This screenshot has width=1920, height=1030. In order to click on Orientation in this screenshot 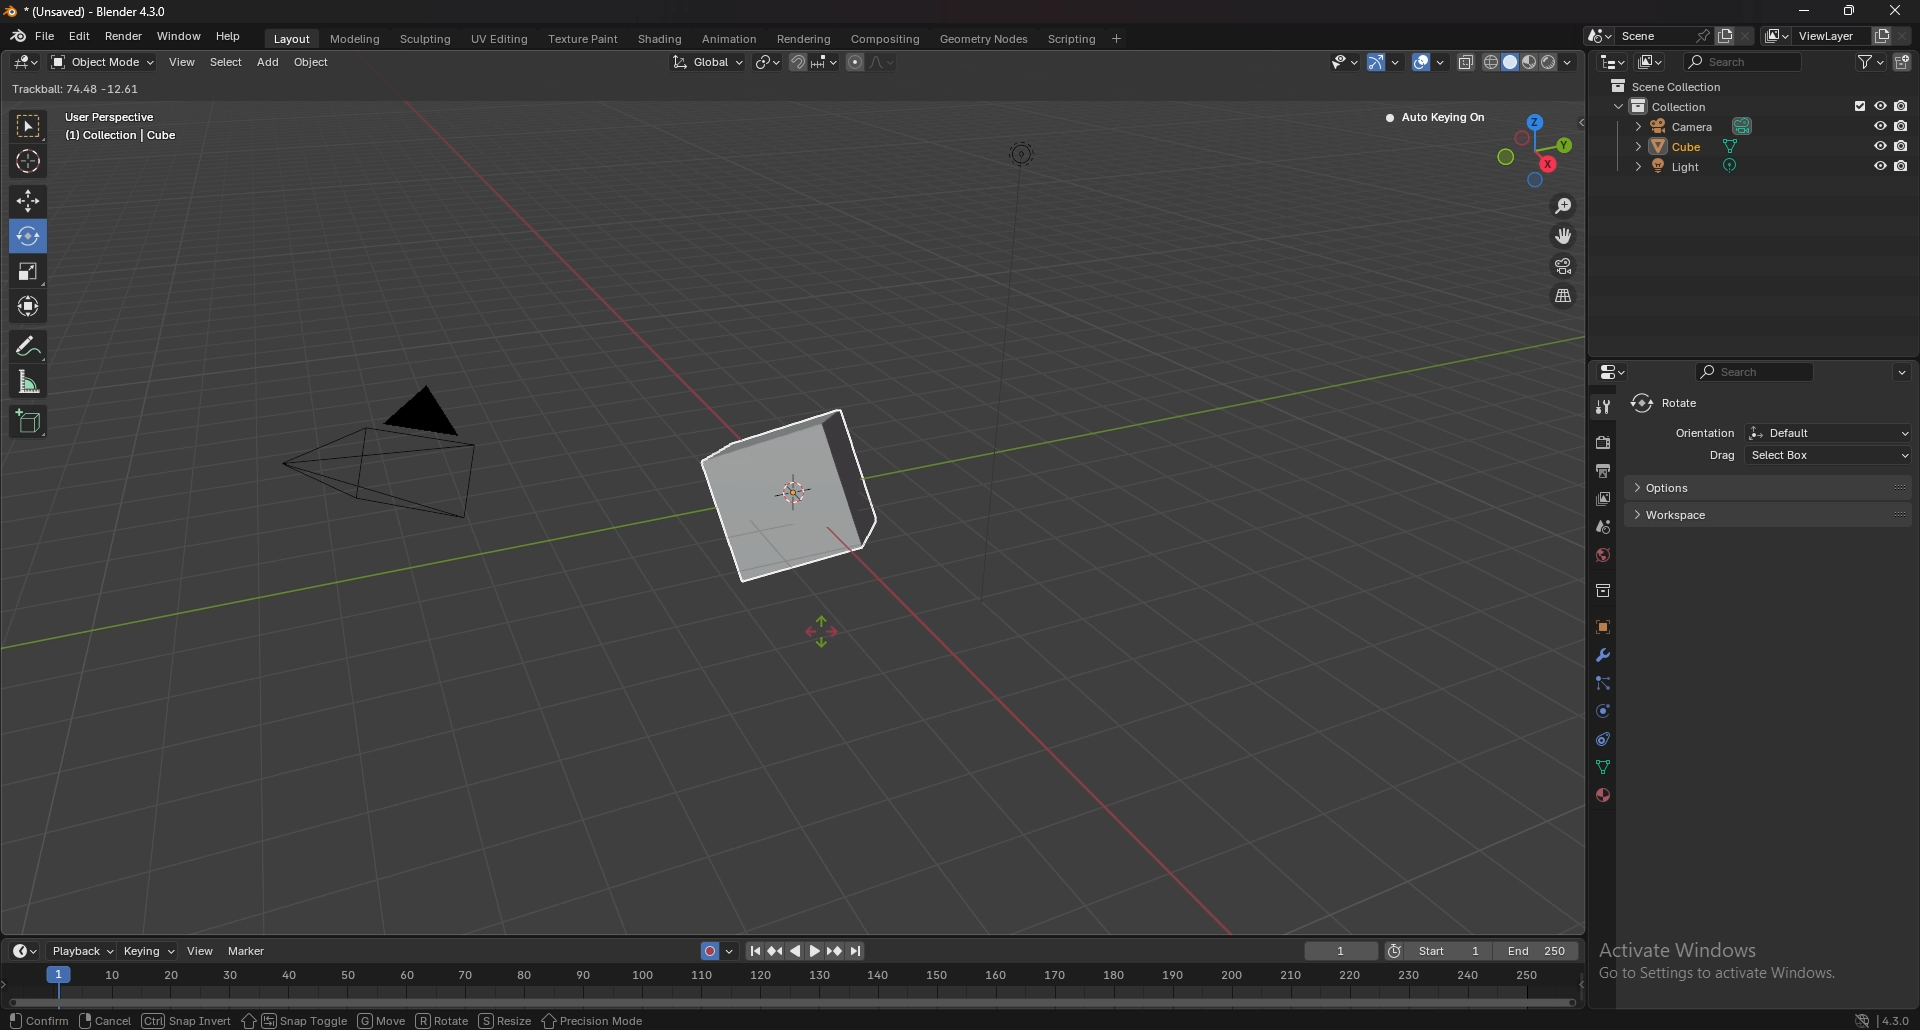, I will do `click(1703, 432)`.